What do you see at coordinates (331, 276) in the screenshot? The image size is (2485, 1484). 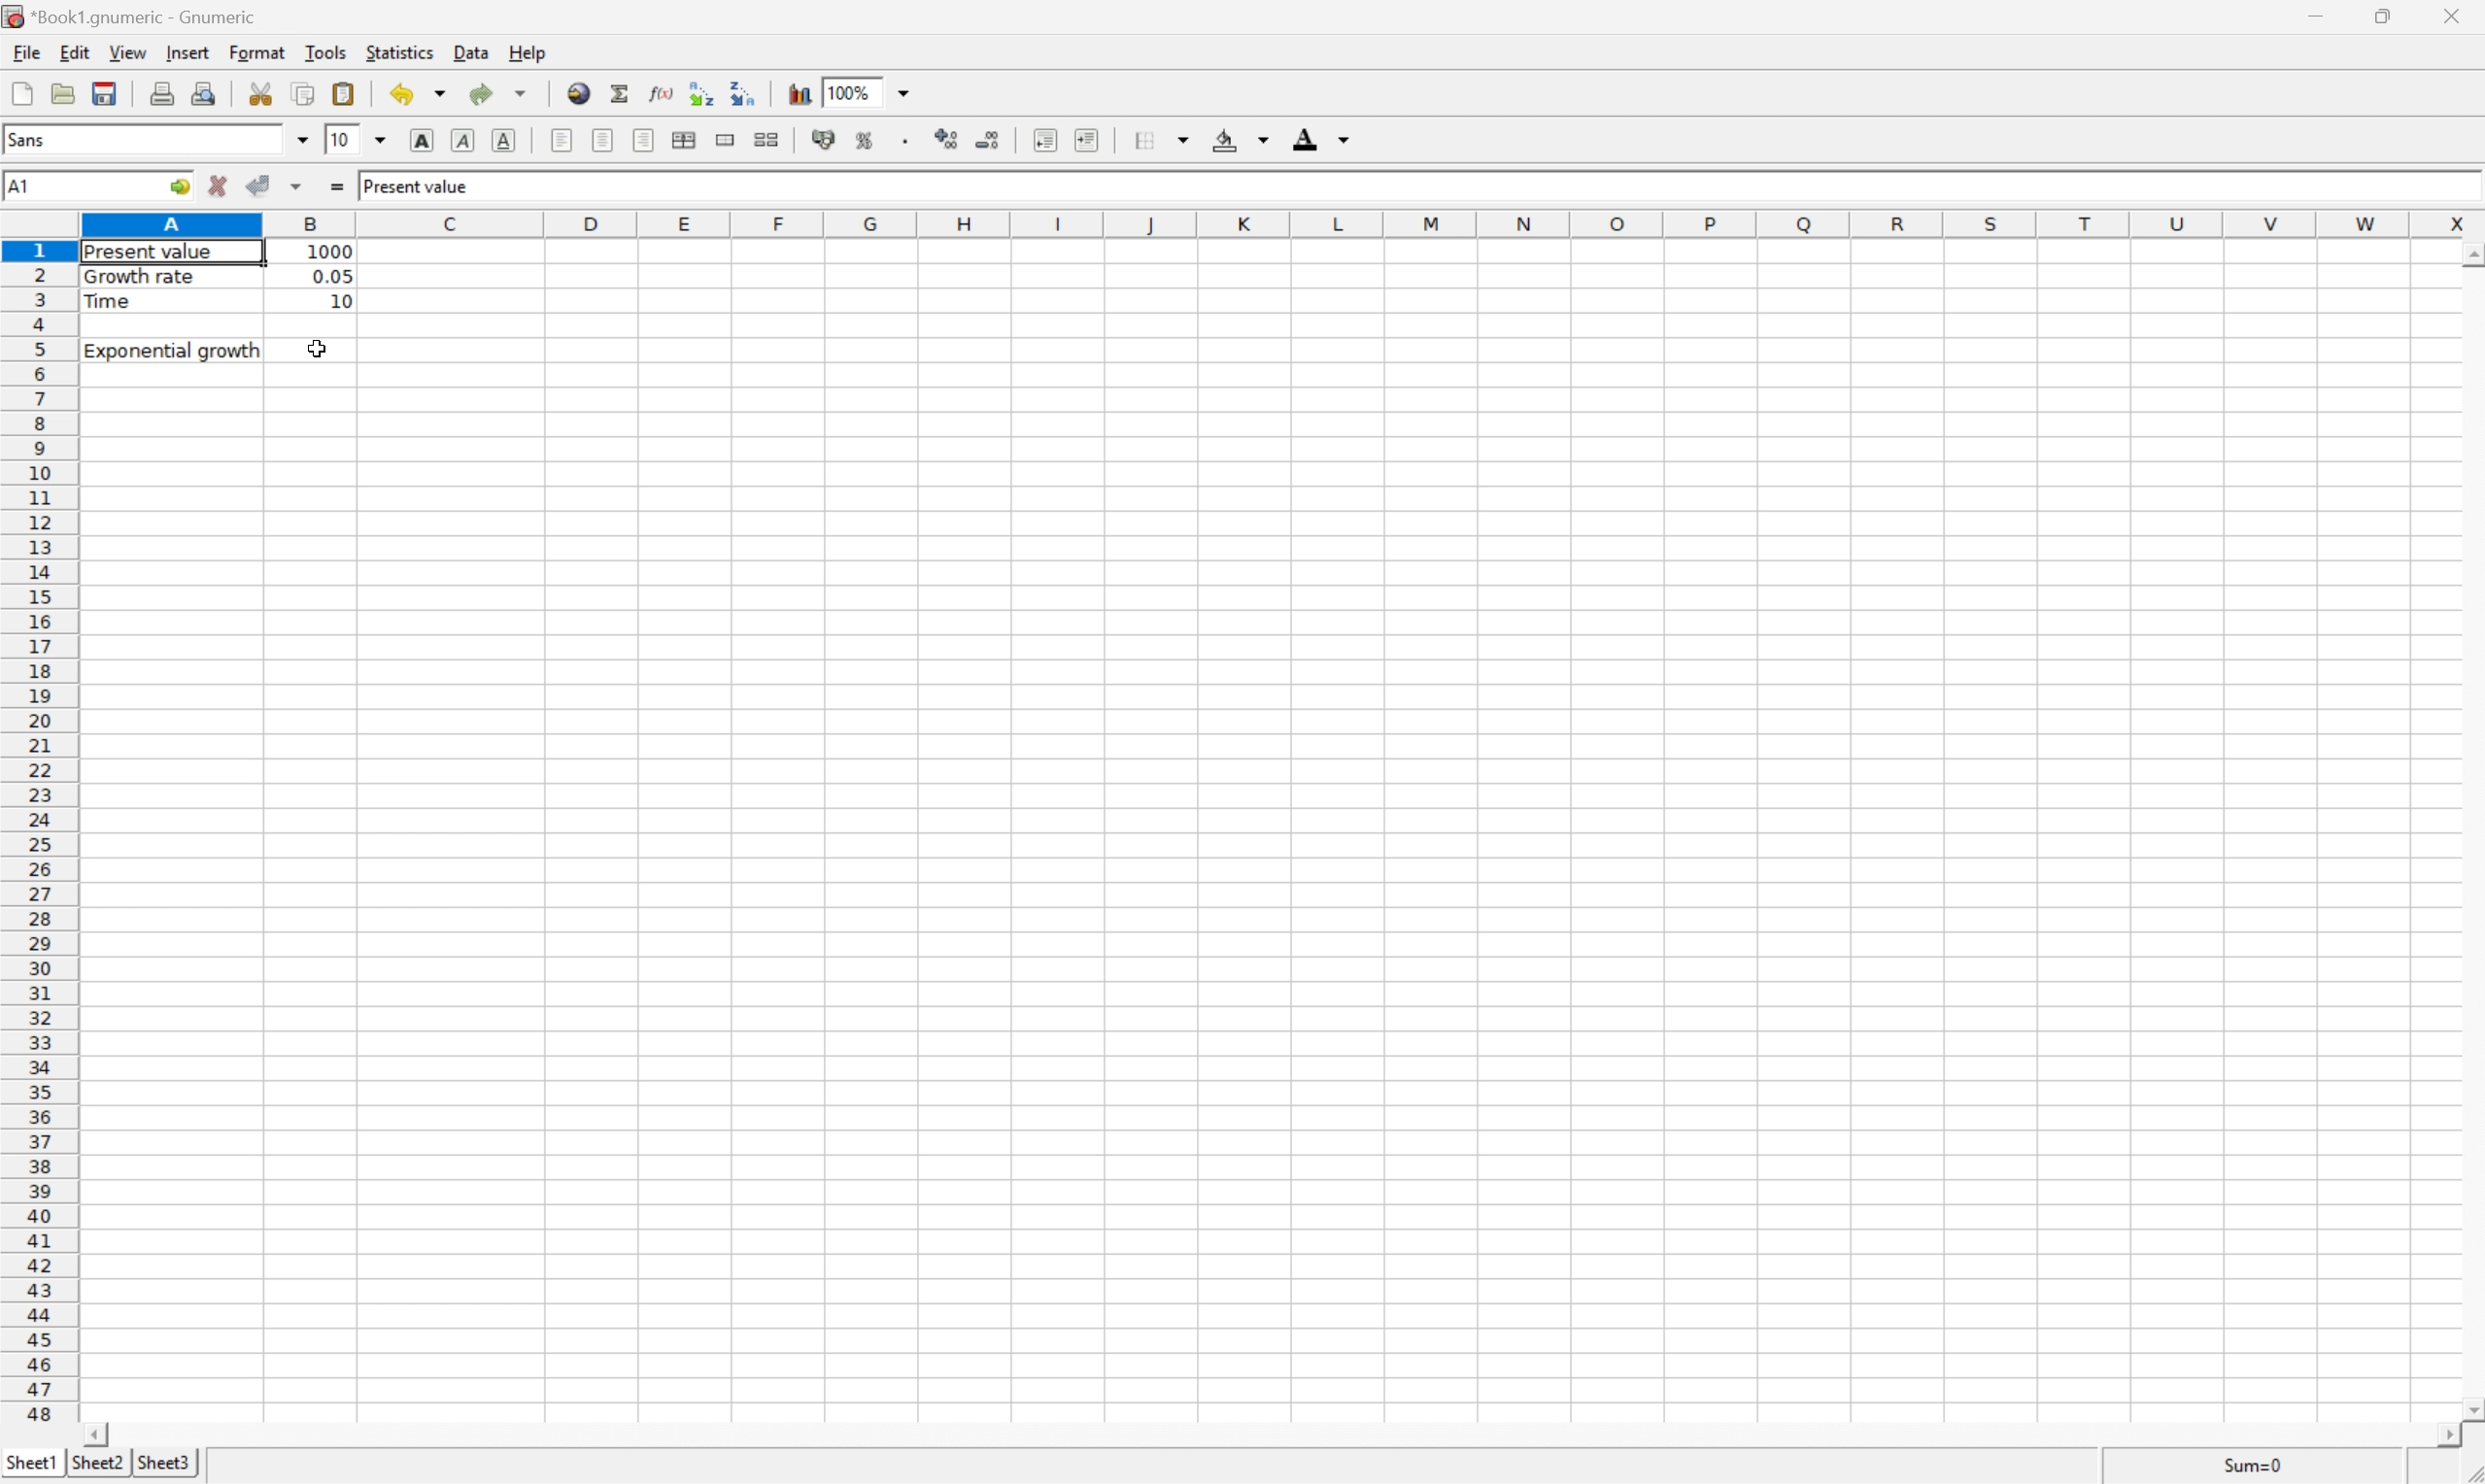 I see `0.05` at bounding box center [331, 276].